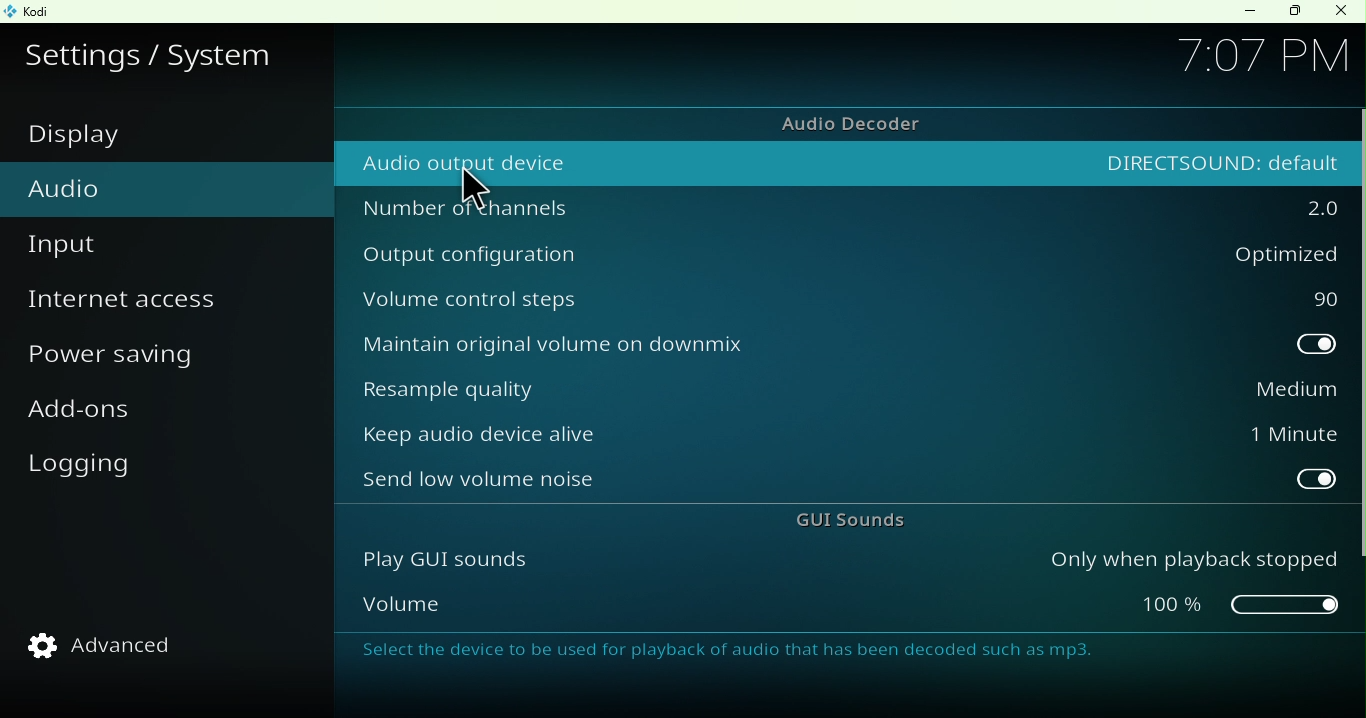  Describe the element at coordinates (725, 480) in the screenshot. I see `Send low volume noise` at that location.